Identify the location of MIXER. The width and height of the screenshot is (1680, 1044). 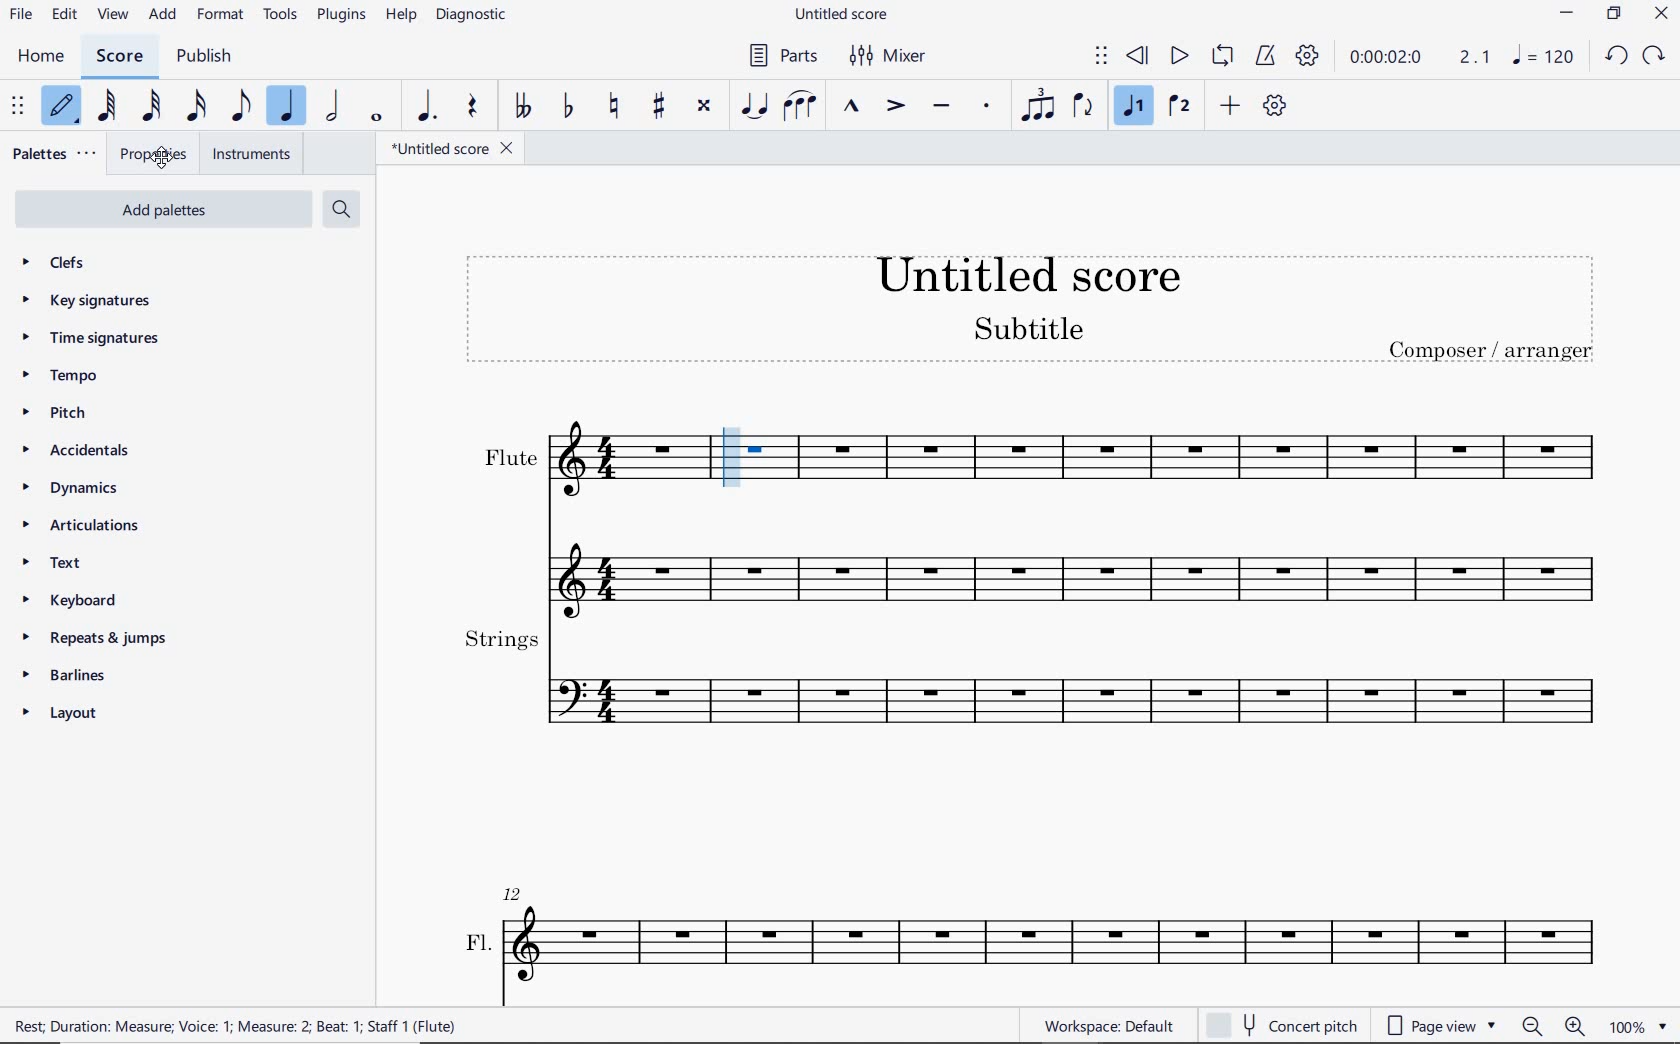
(890, 57).